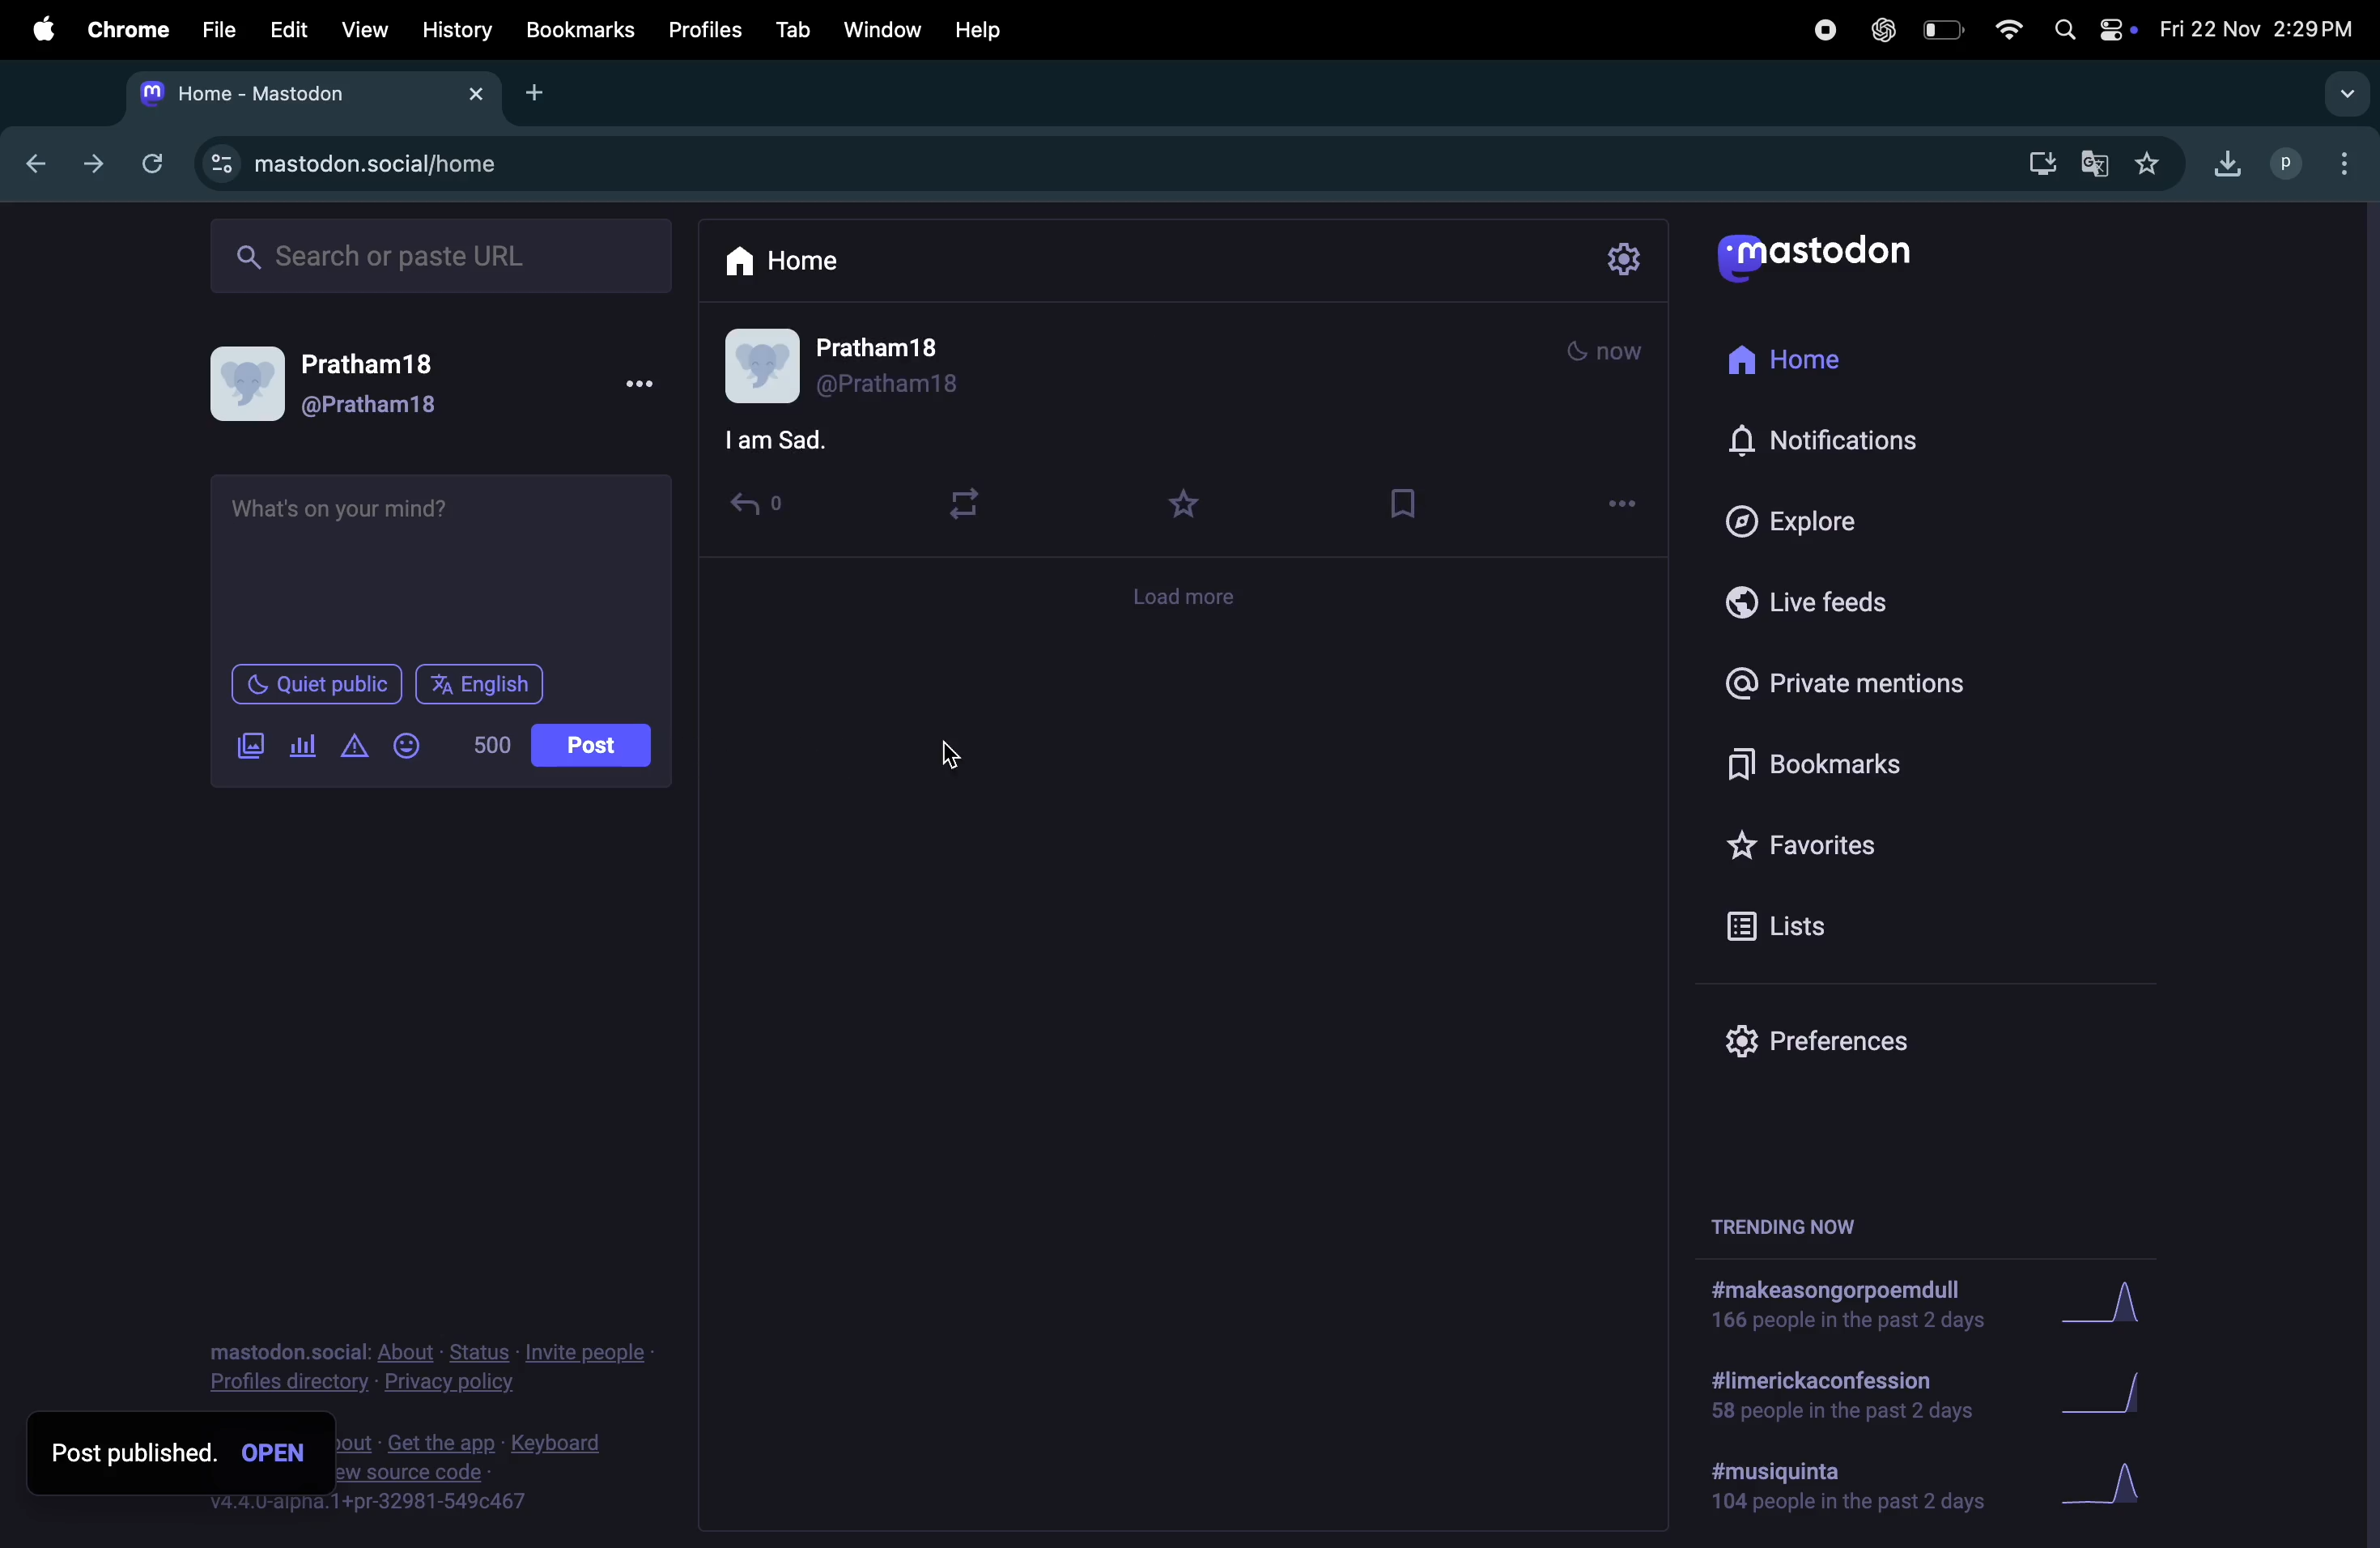 This screenshot has width=2380, height=1548. Describe the element at coordinates (789, 28) in the screenshot. I see `tab` at that location.